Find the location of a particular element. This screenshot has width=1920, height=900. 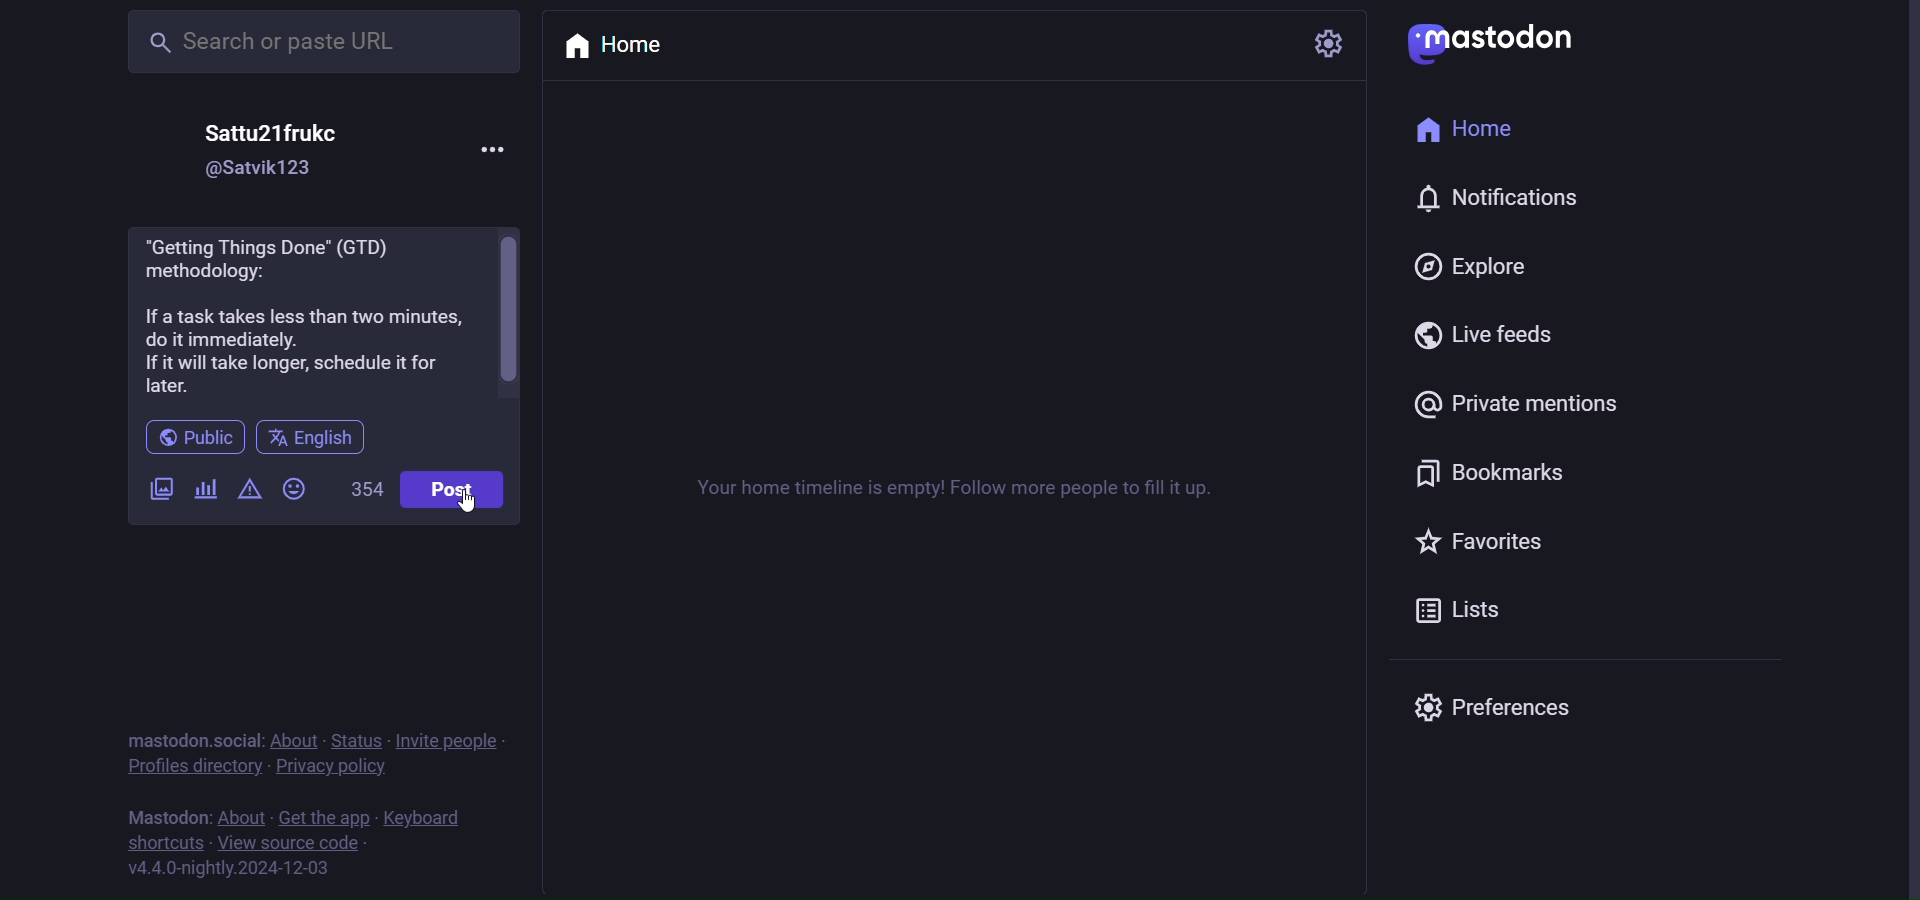

Cursor is located at coordinates (466, 501).